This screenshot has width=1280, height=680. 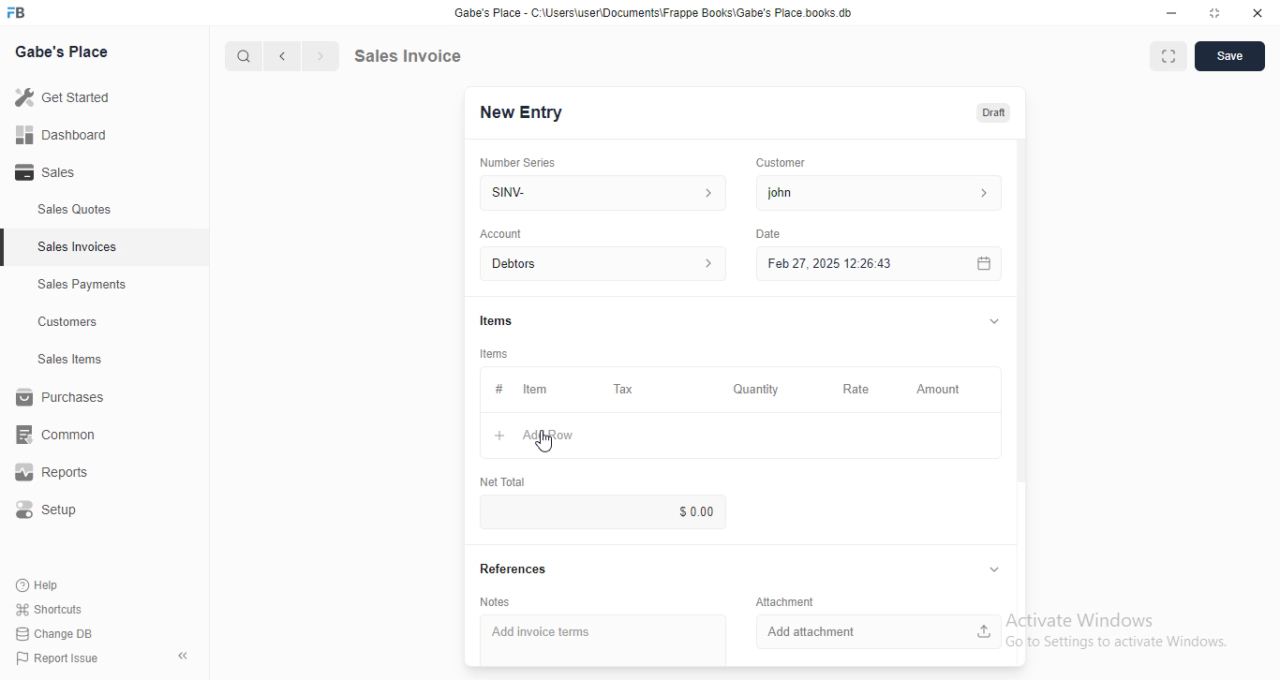 I want to click on Setup, so click(x=48, y=507).